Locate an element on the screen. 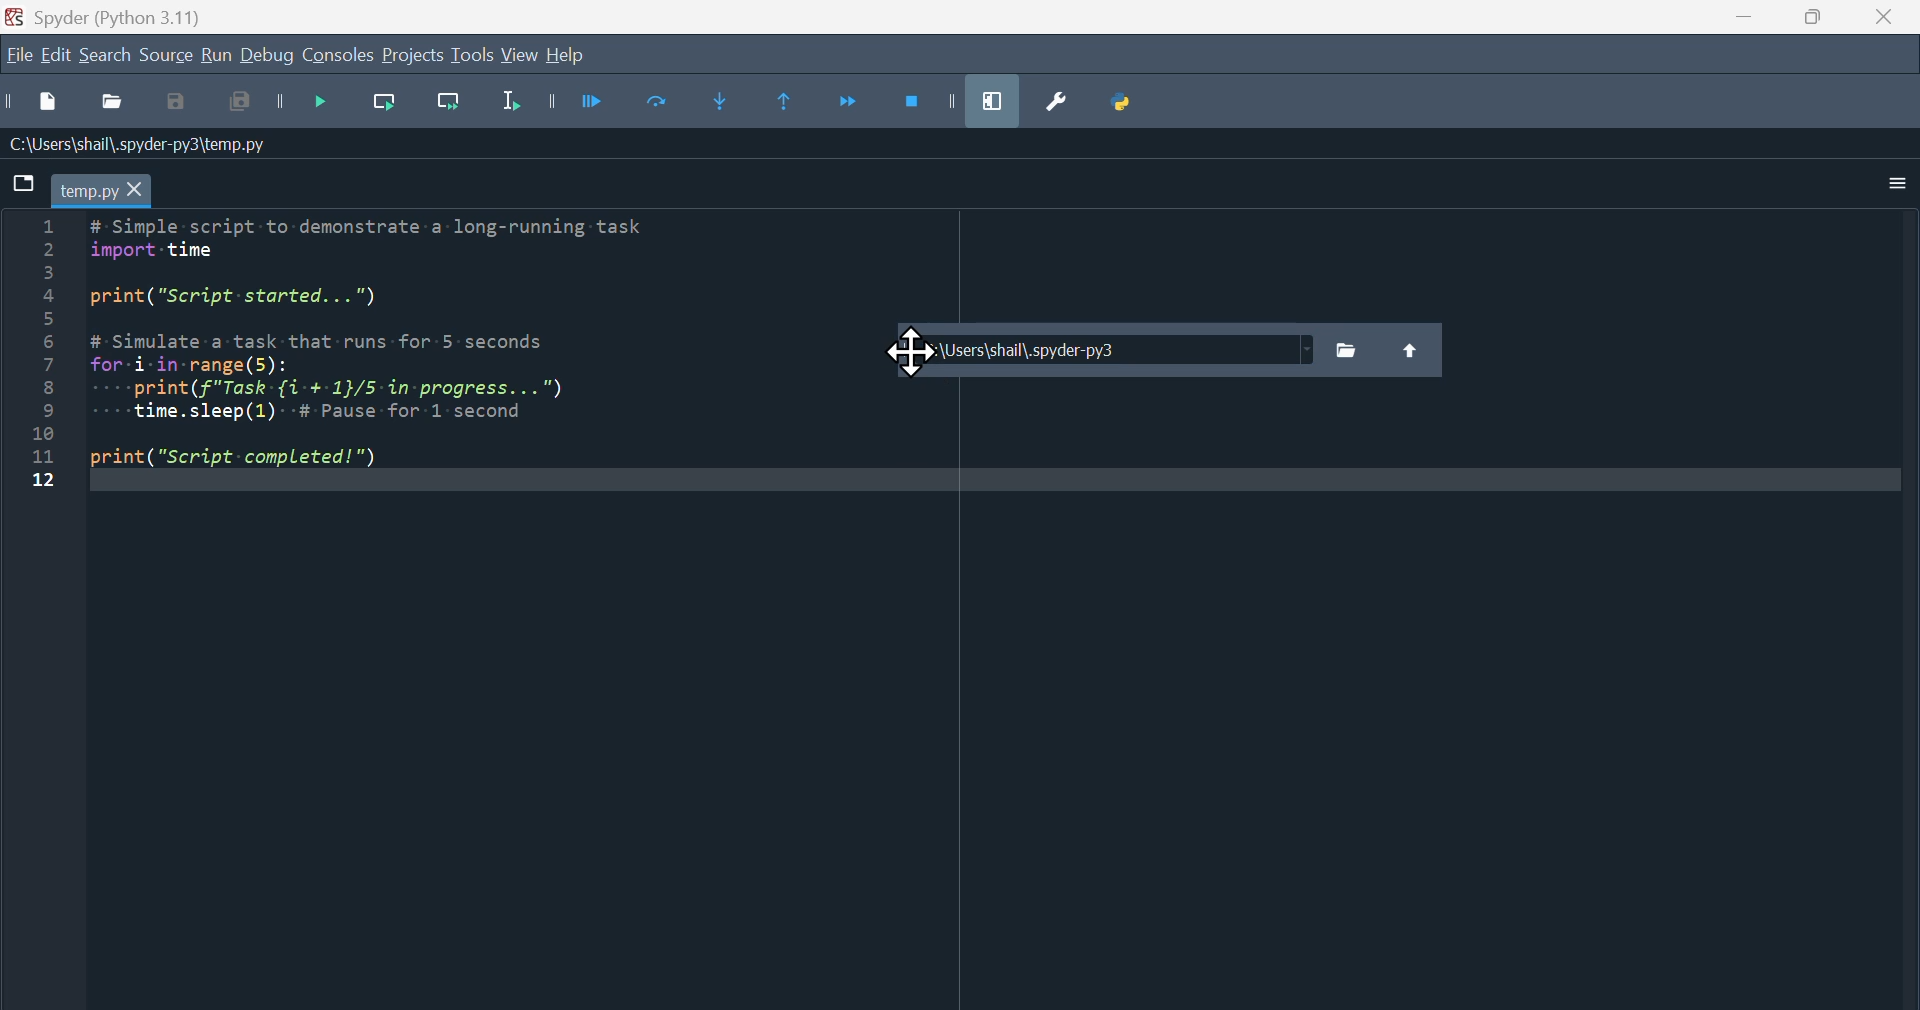 This screenshot has width=1920, height=1010. Python path manager is located at coordinates (1128, 101).